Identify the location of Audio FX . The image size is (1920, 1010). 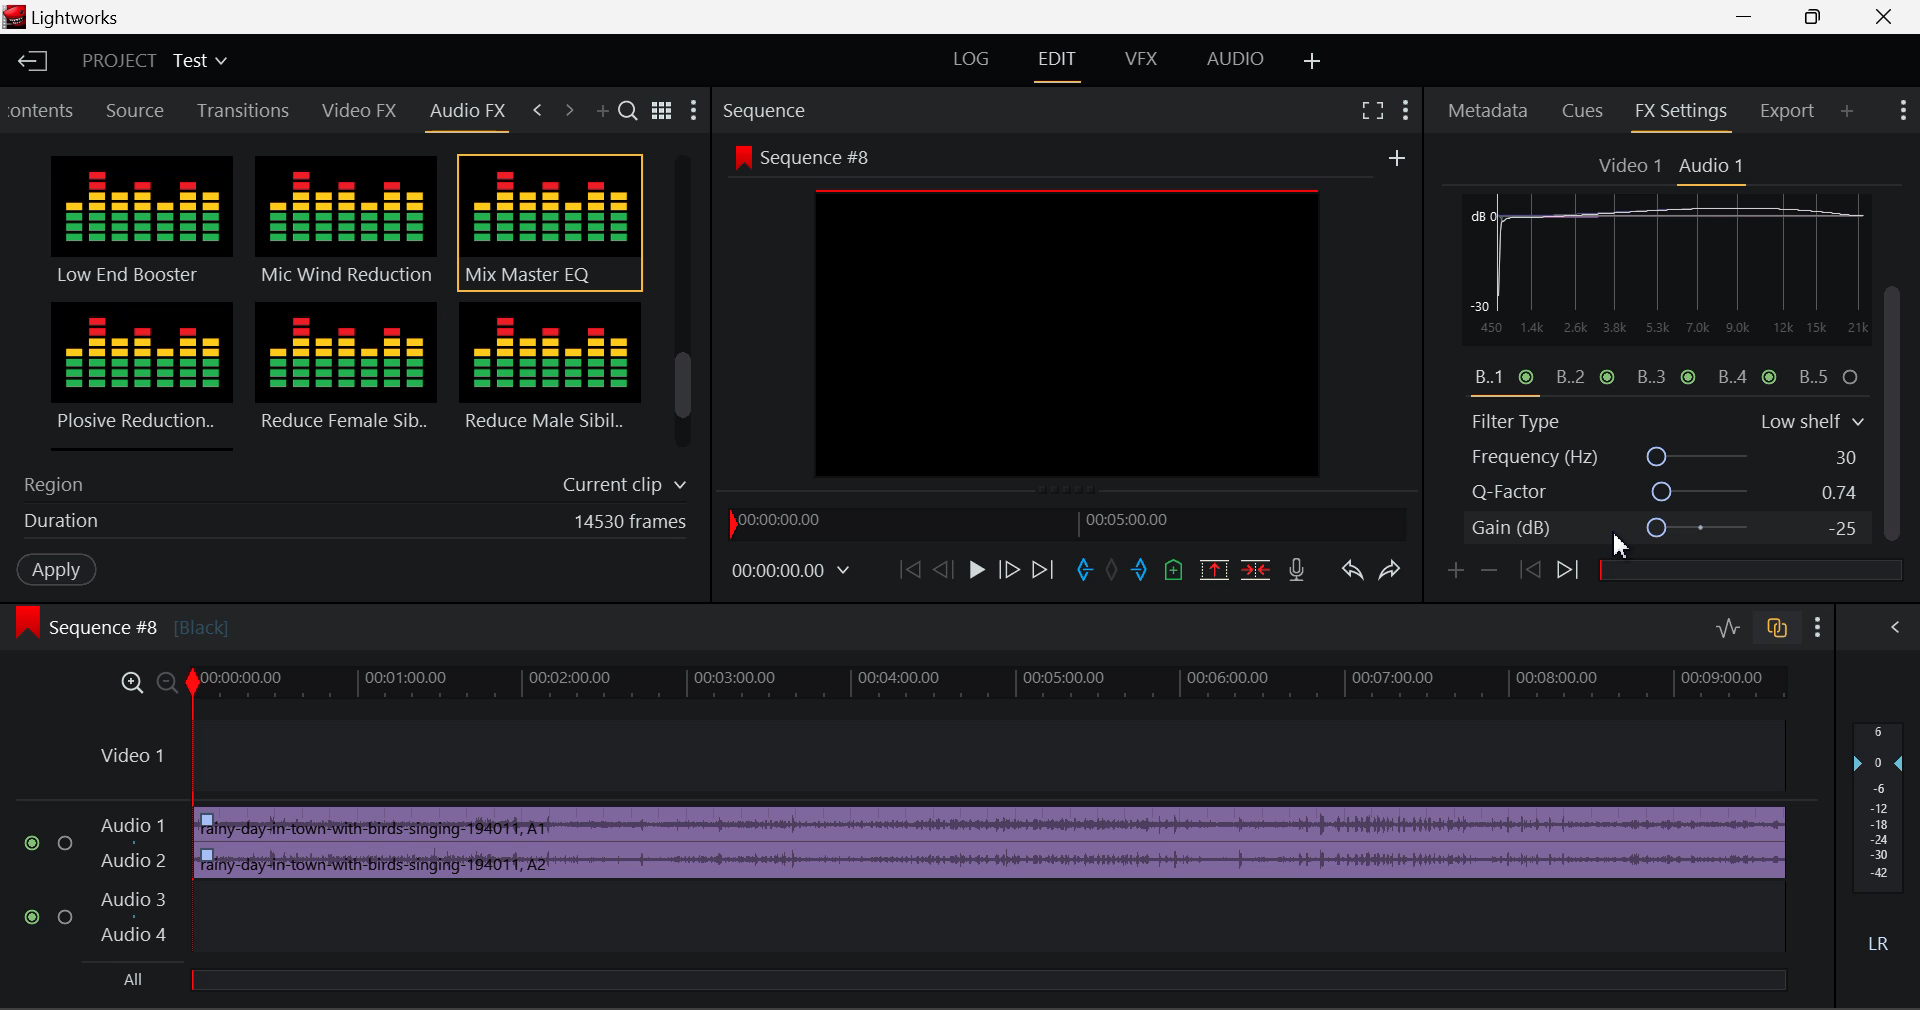
(468, 111).